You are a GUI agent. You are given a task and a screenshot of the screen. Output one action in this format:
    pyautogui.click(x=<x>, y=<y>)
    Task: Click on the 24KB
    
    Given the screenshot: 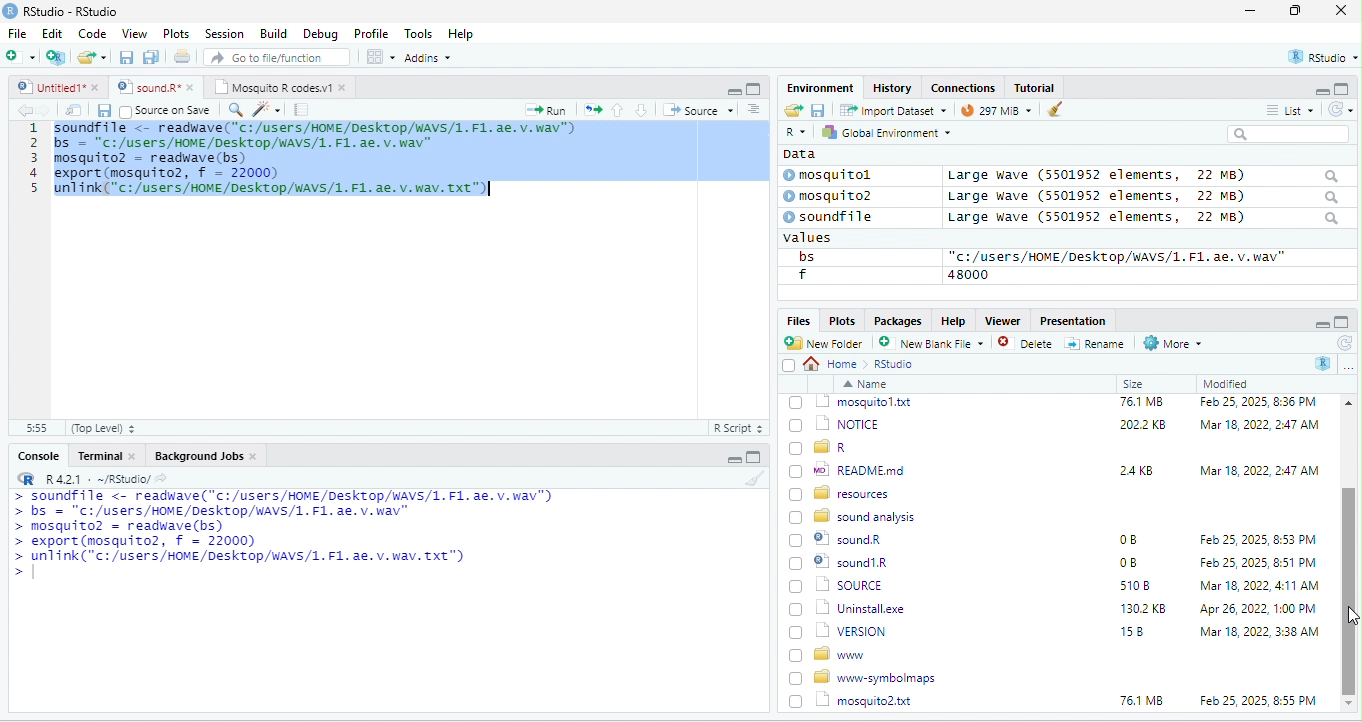 What is the action you would take?
    pyautogui.click(x=1133, y=588)
    